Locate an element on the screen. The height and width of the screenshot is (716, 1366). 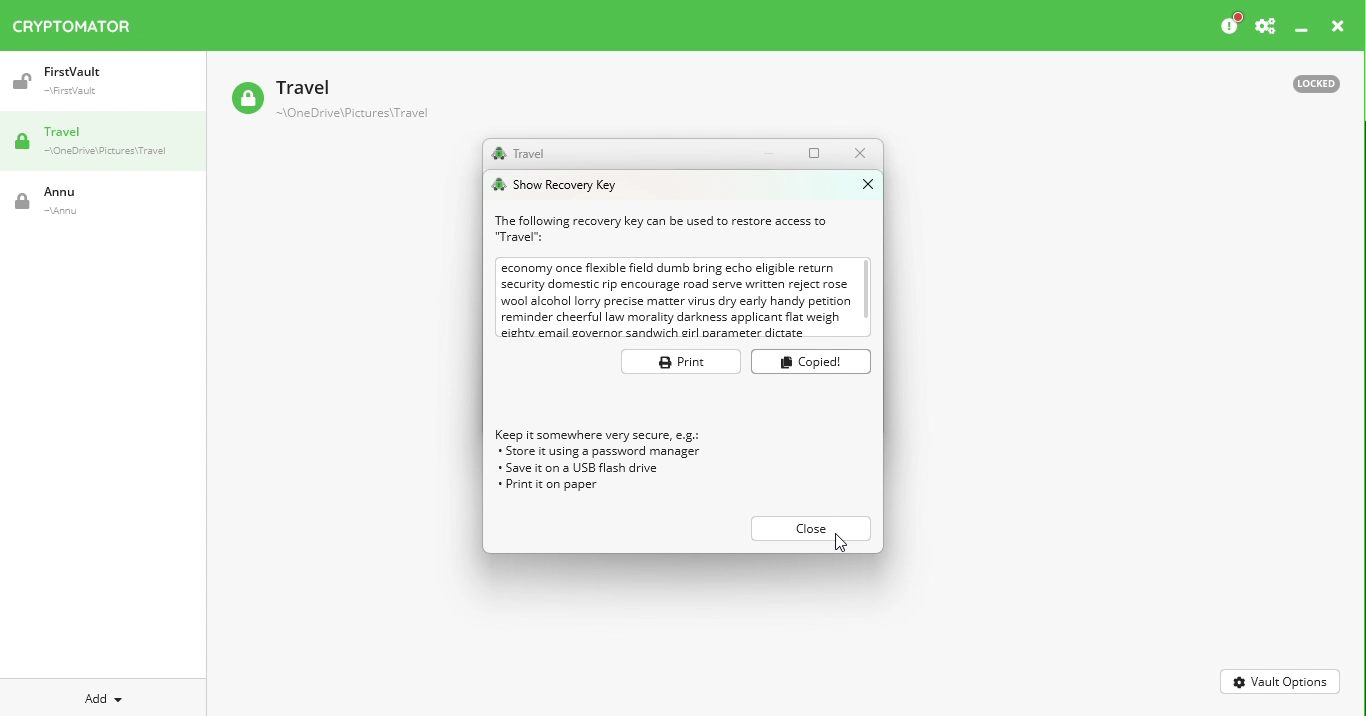
Print is located at coordinates (679, 363).